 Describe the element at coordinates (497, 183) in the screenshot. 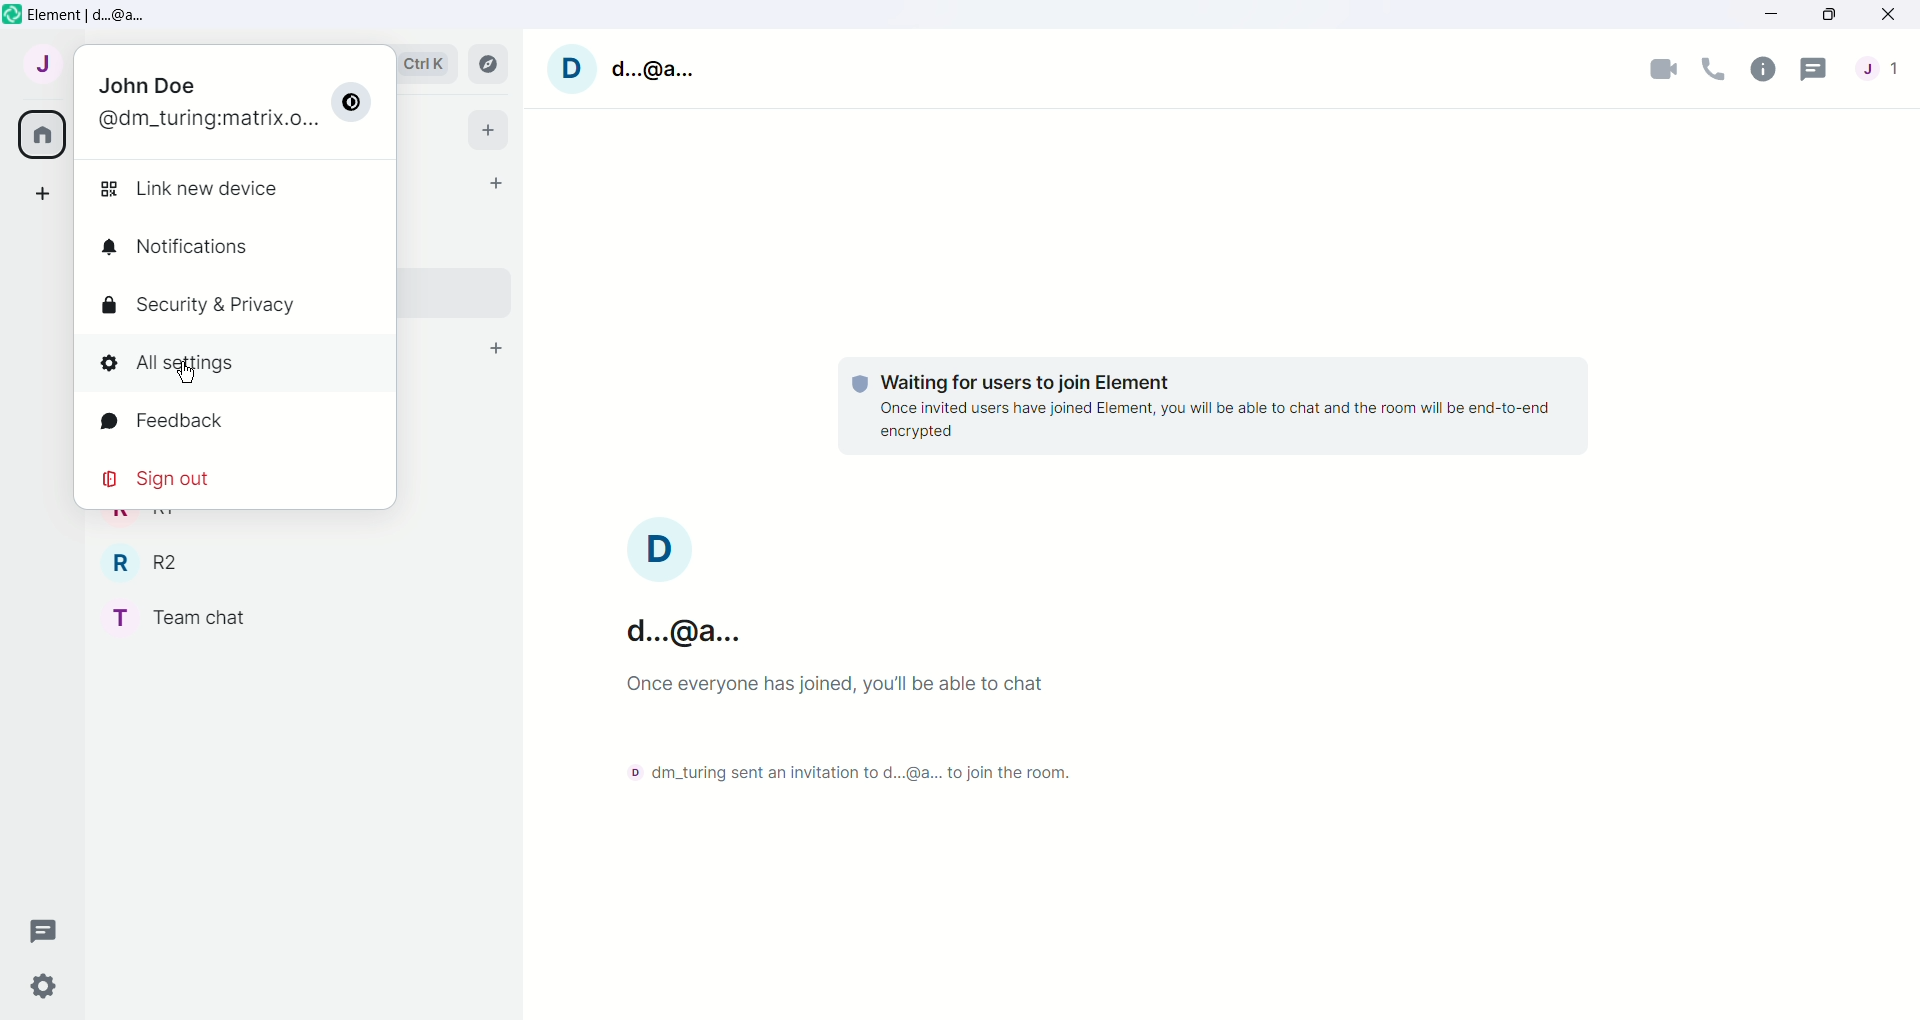

I see `Start chat` at that location.